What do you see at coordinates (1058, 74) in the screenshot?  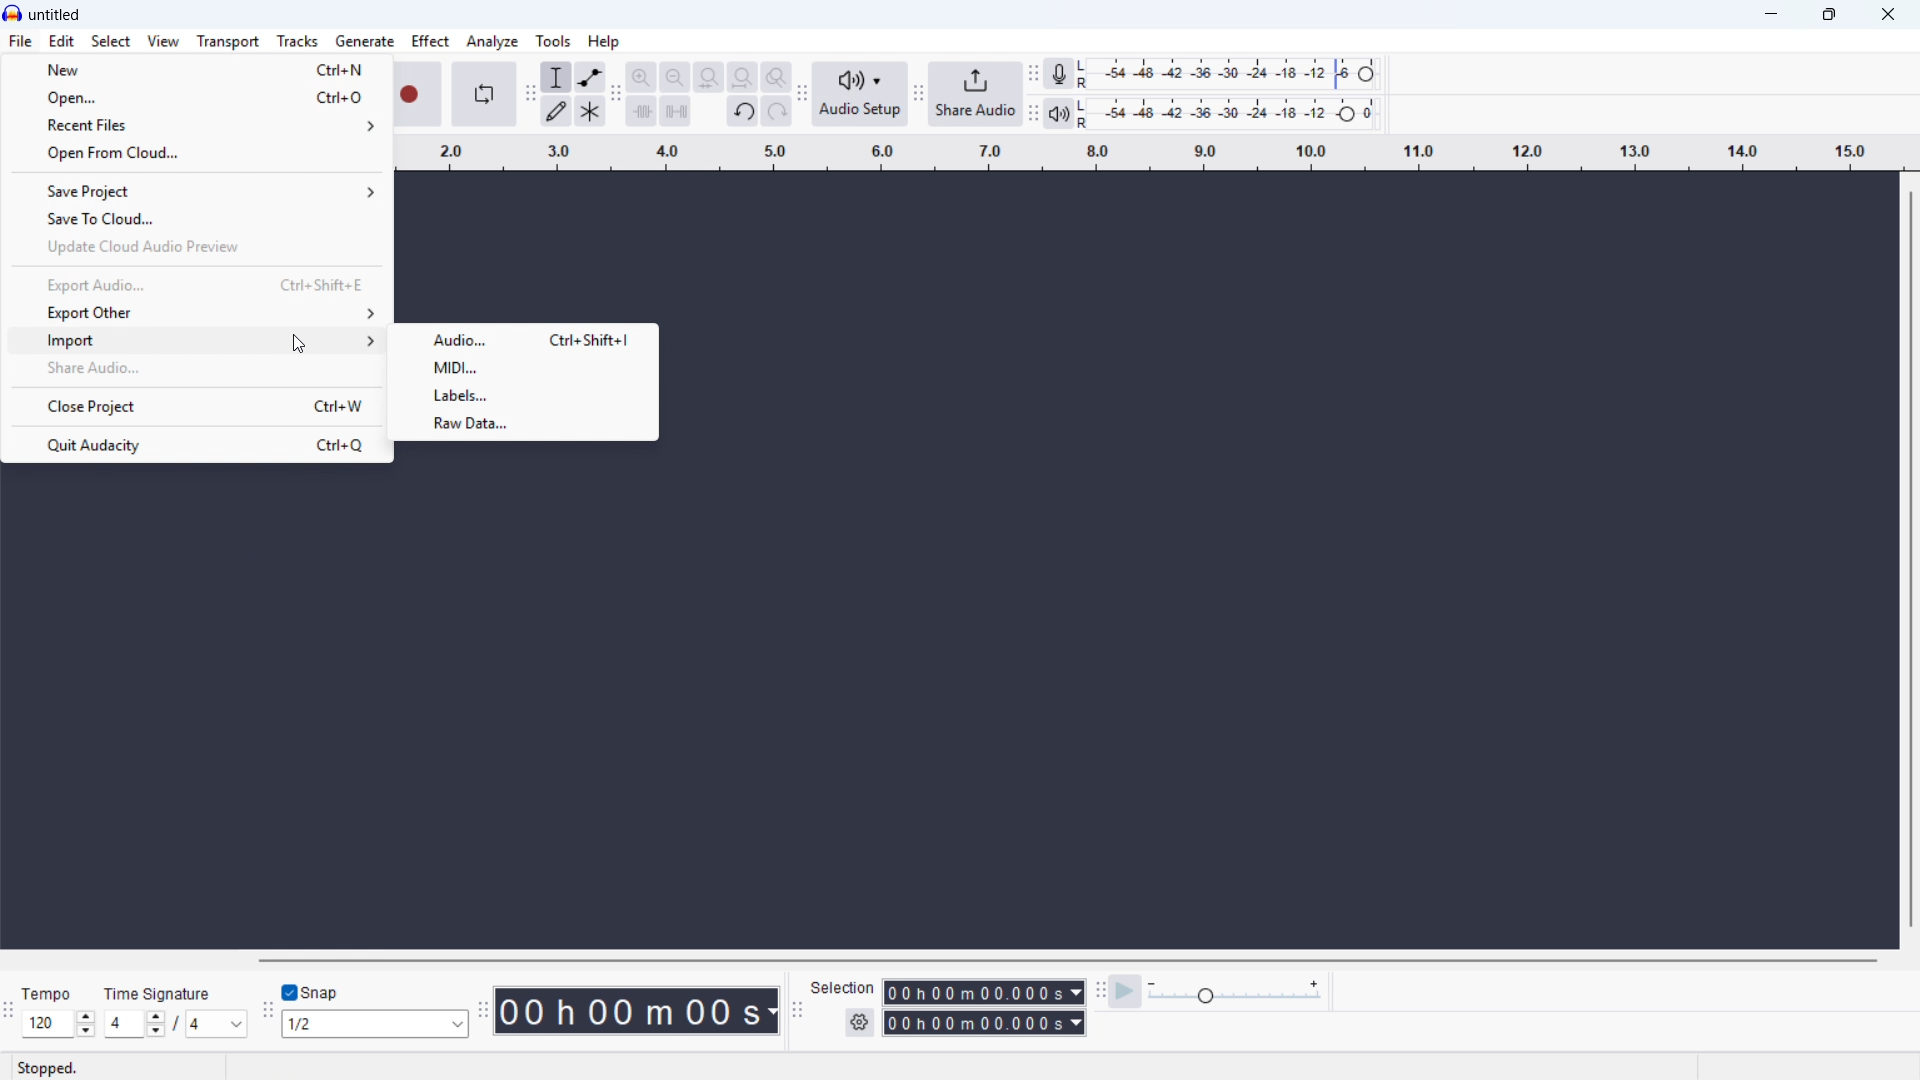 I see `Recording metre ` at bounding box center [1058, 74].